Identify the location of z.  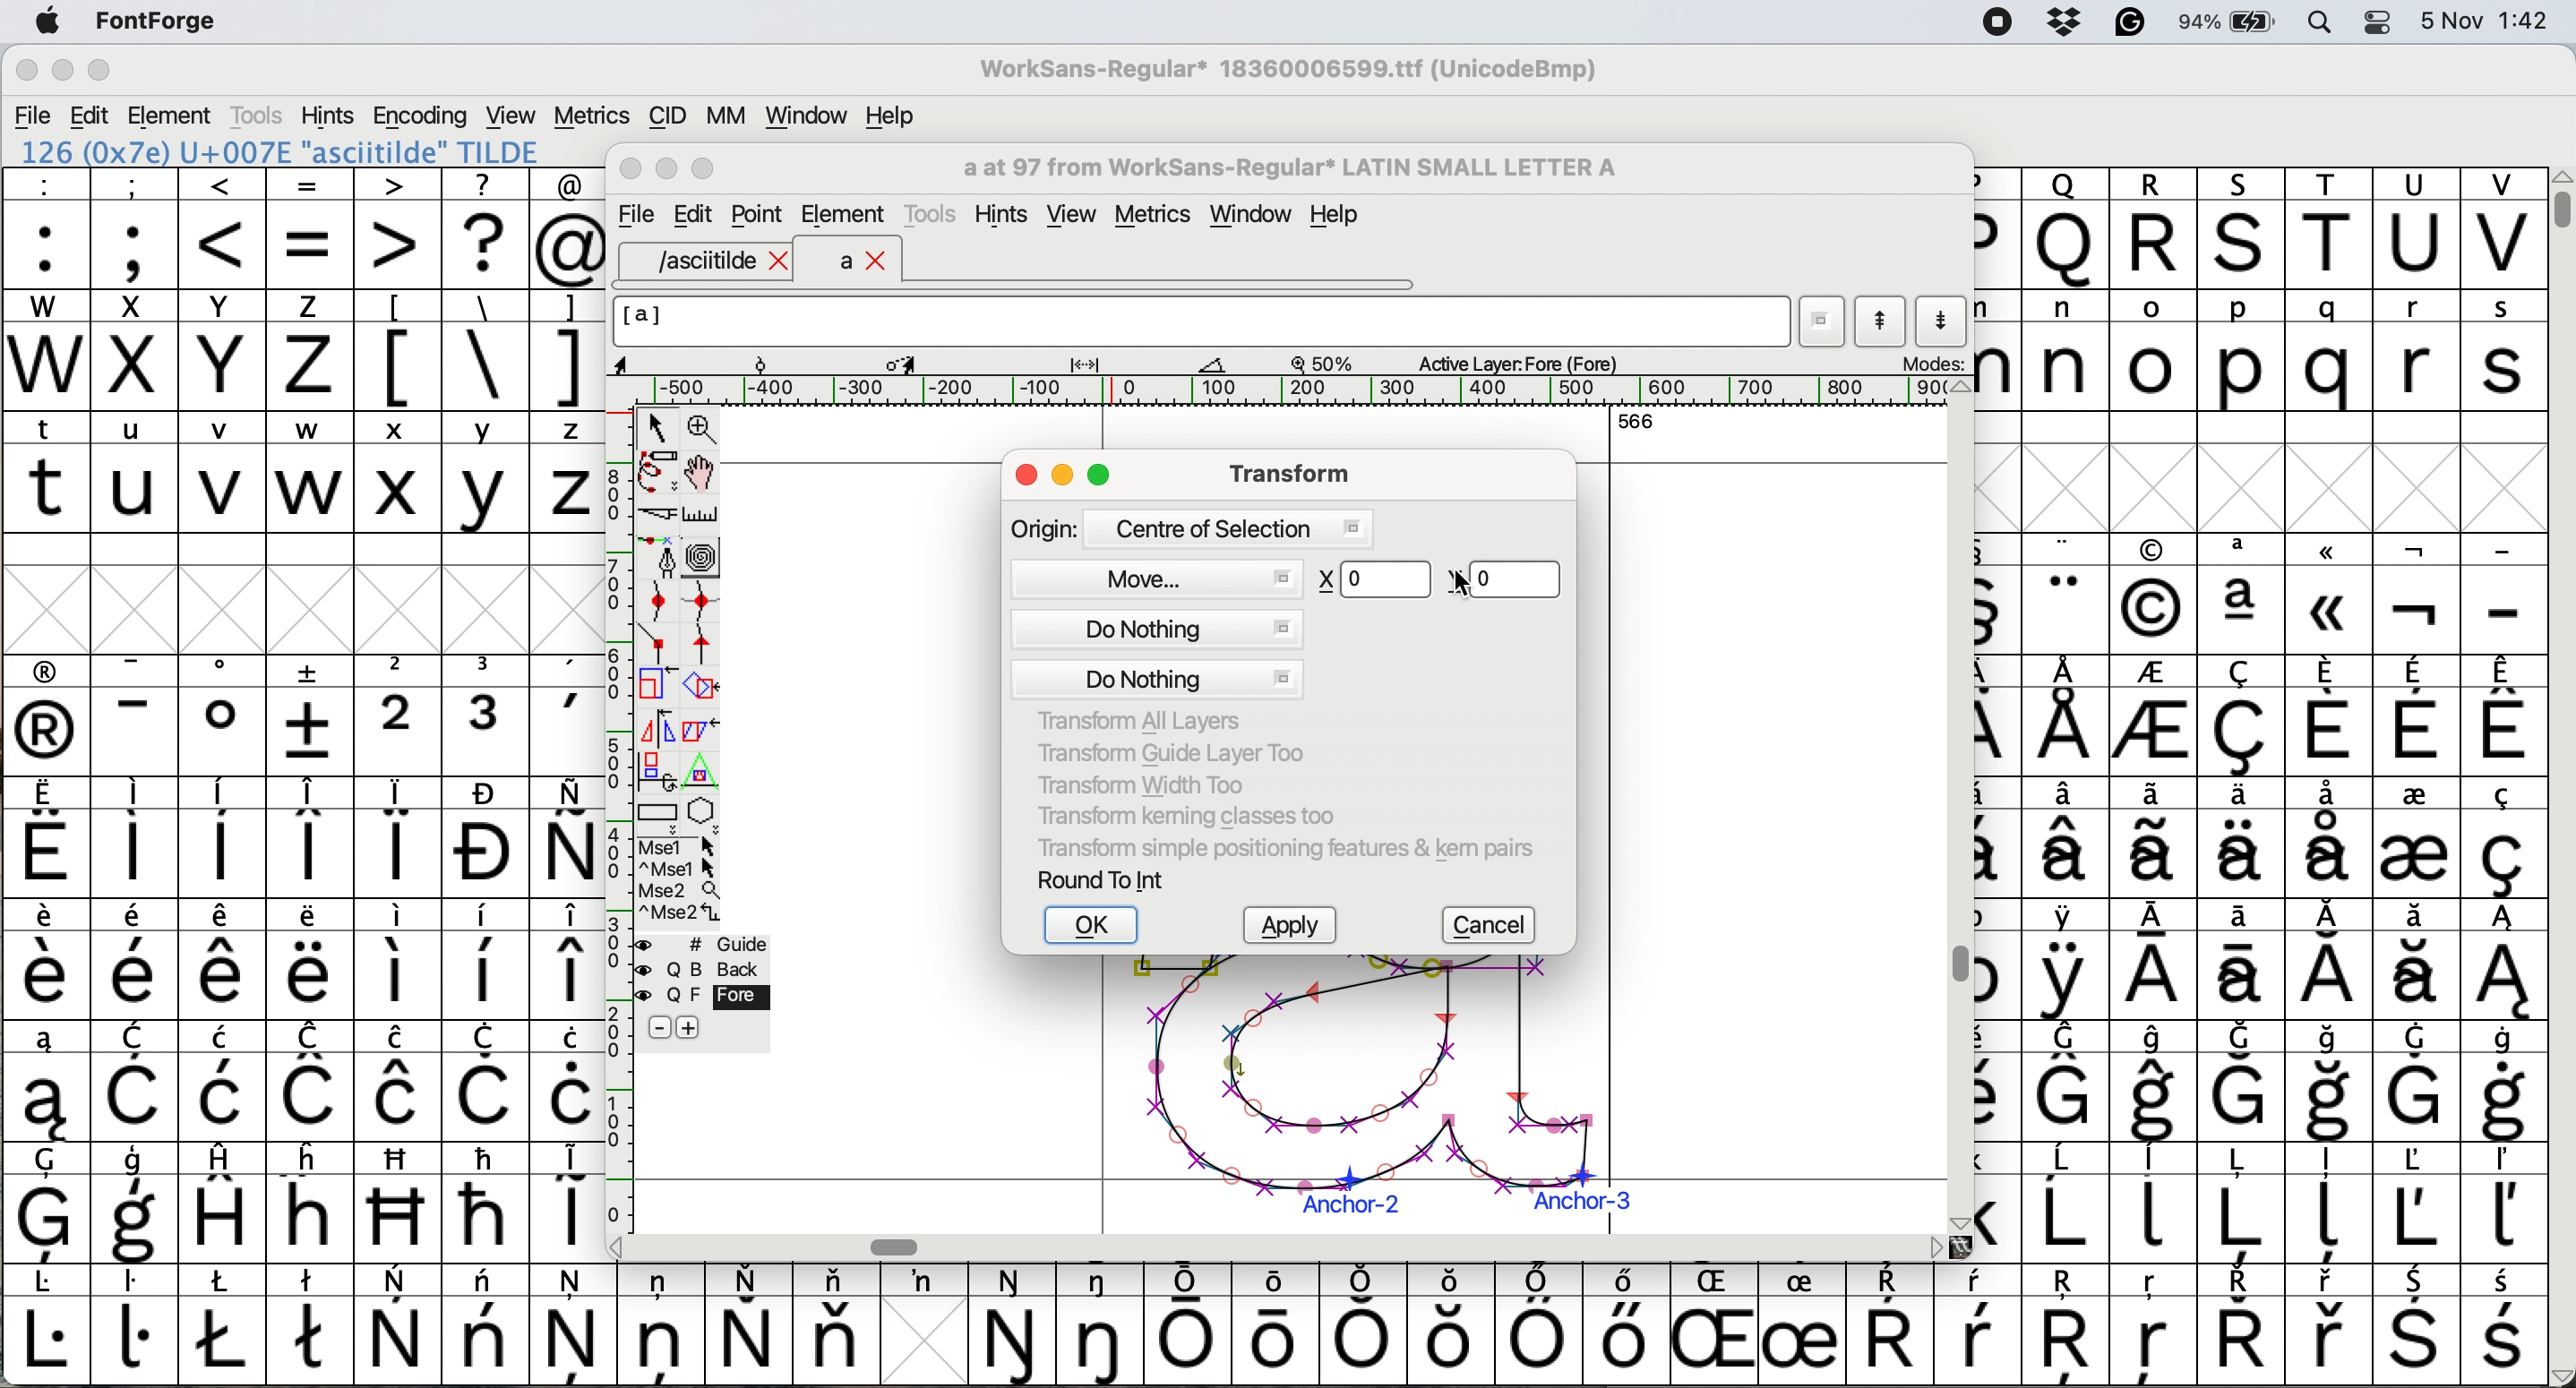
(310, 349).